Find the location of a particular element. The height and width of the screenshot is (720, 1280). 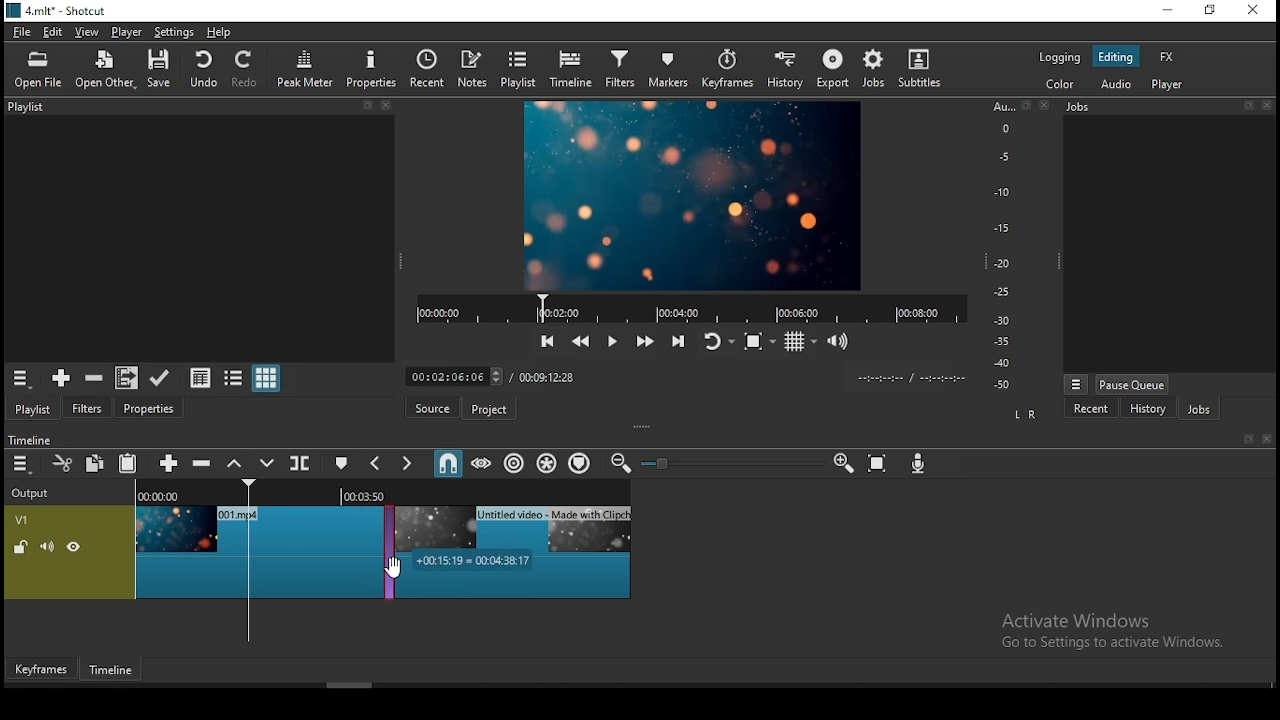

color is located at coordinates (1059, 86).